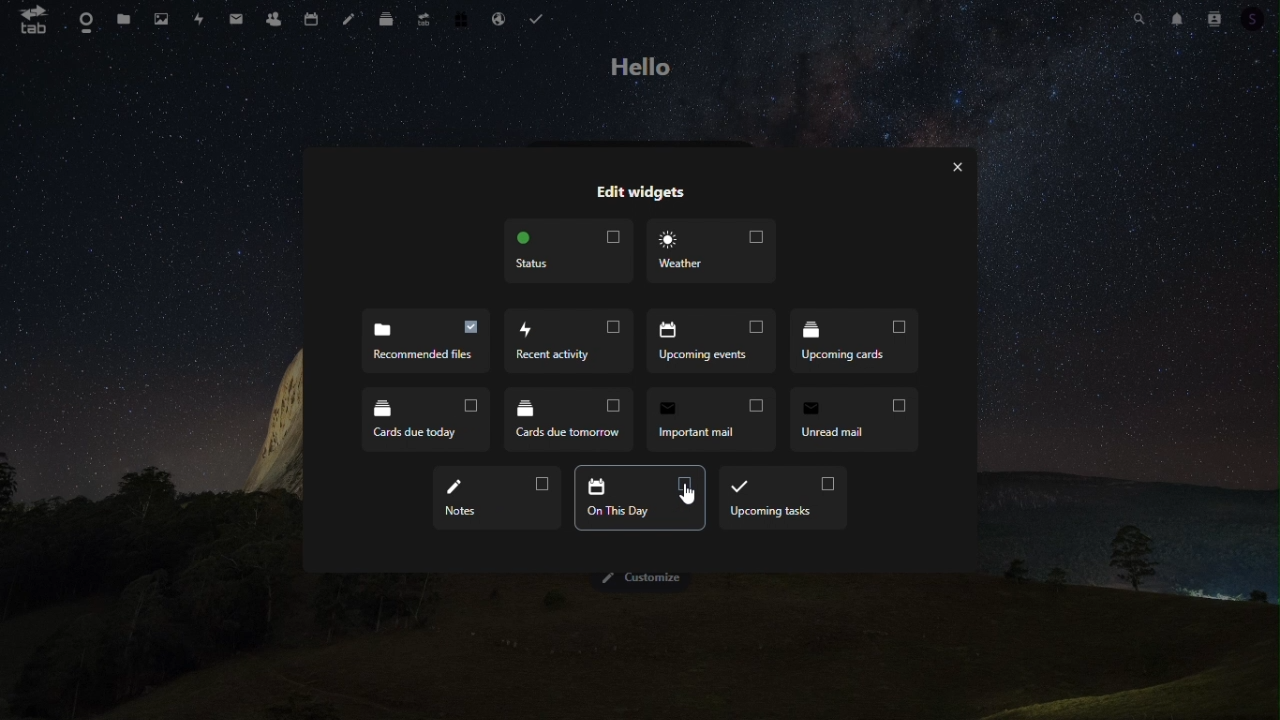 The height and width of the screenshot is (720, 1280). I want to click on notes, so click(352, 19).